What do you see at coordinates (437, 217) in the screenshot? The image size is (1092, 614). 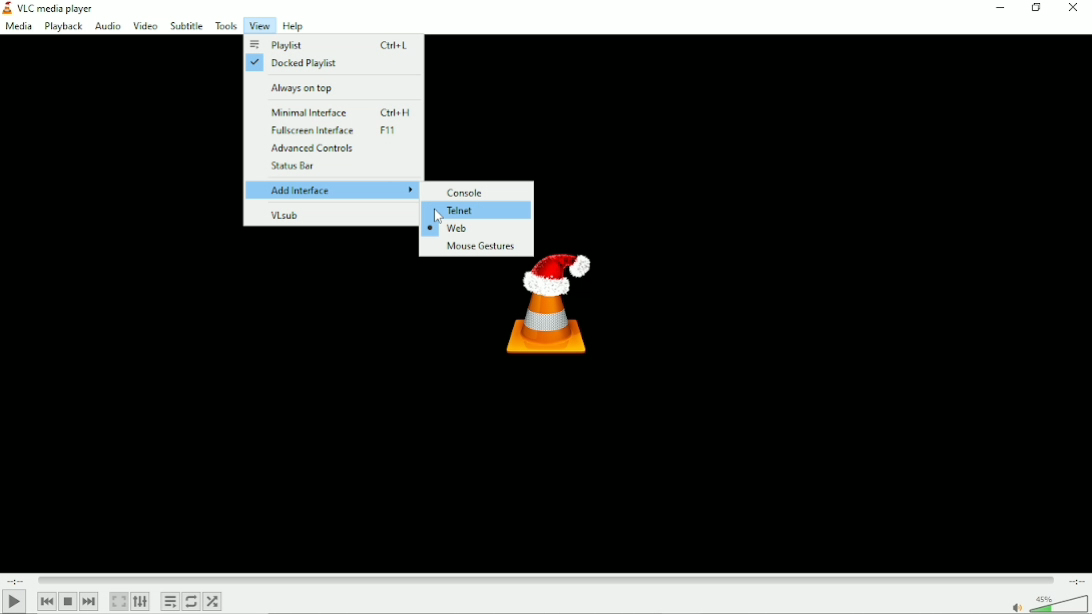 I see `Cursor` at bounding box center [437, 217].